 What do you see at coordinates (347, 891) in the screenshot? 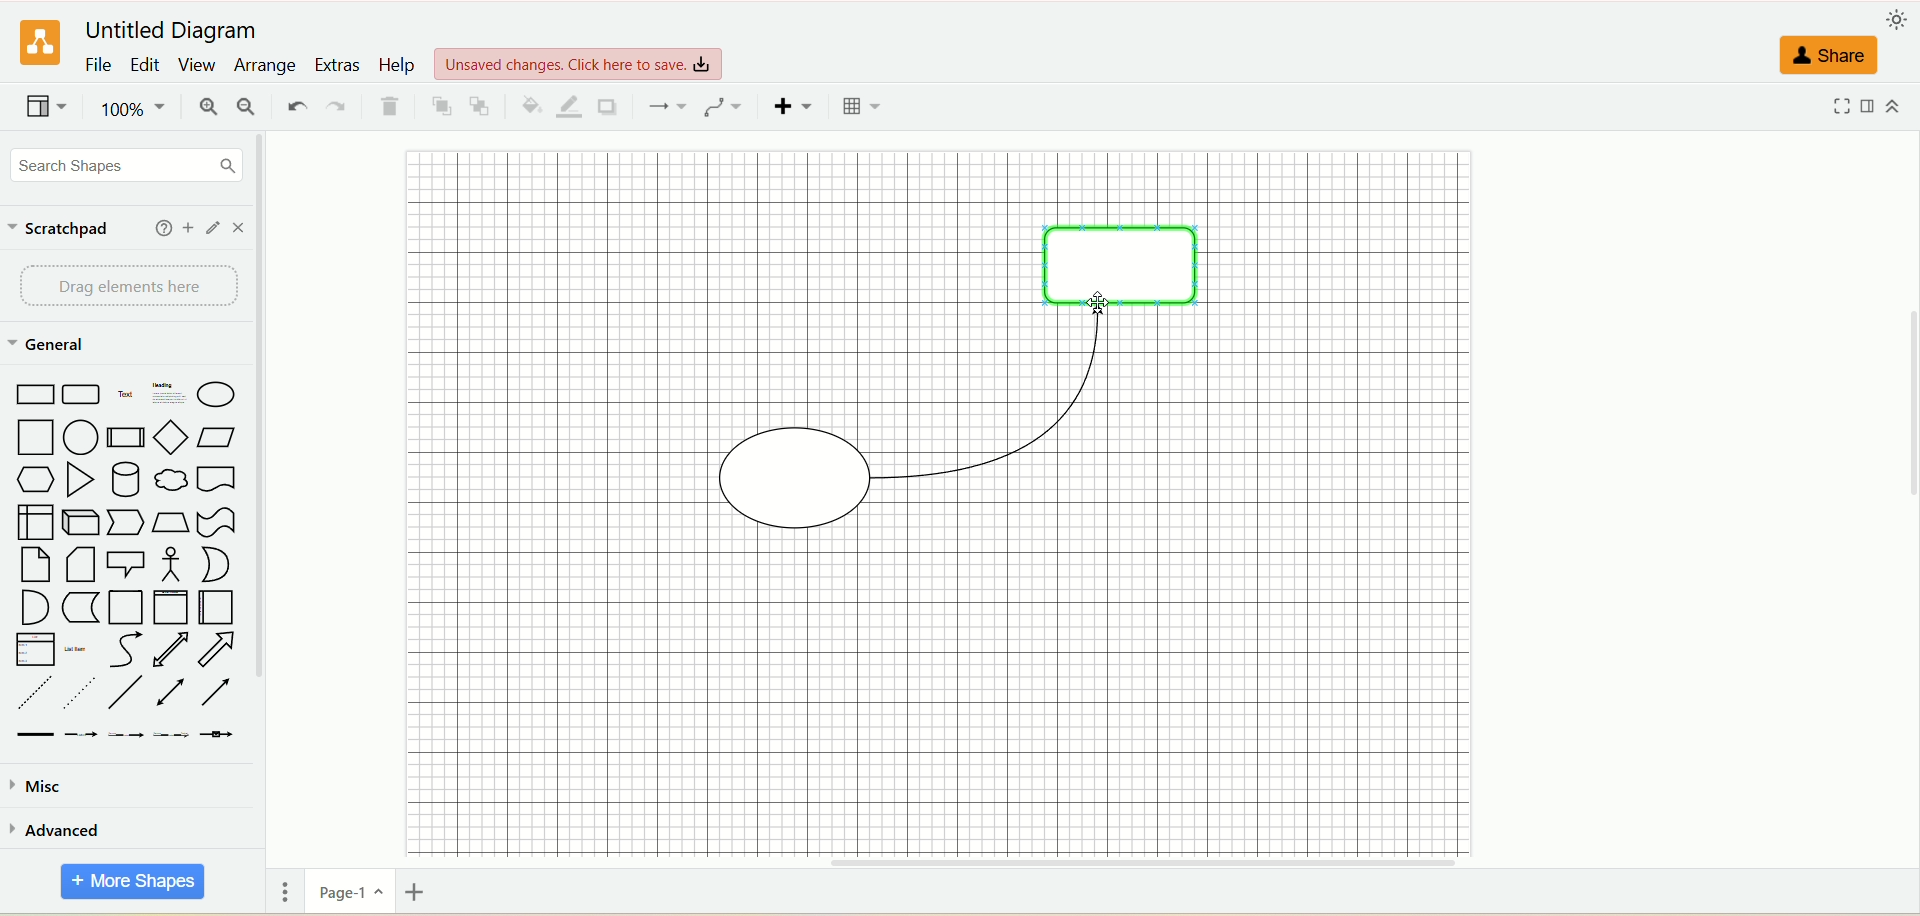
I see `page-1` at bounding box center [347, 891].